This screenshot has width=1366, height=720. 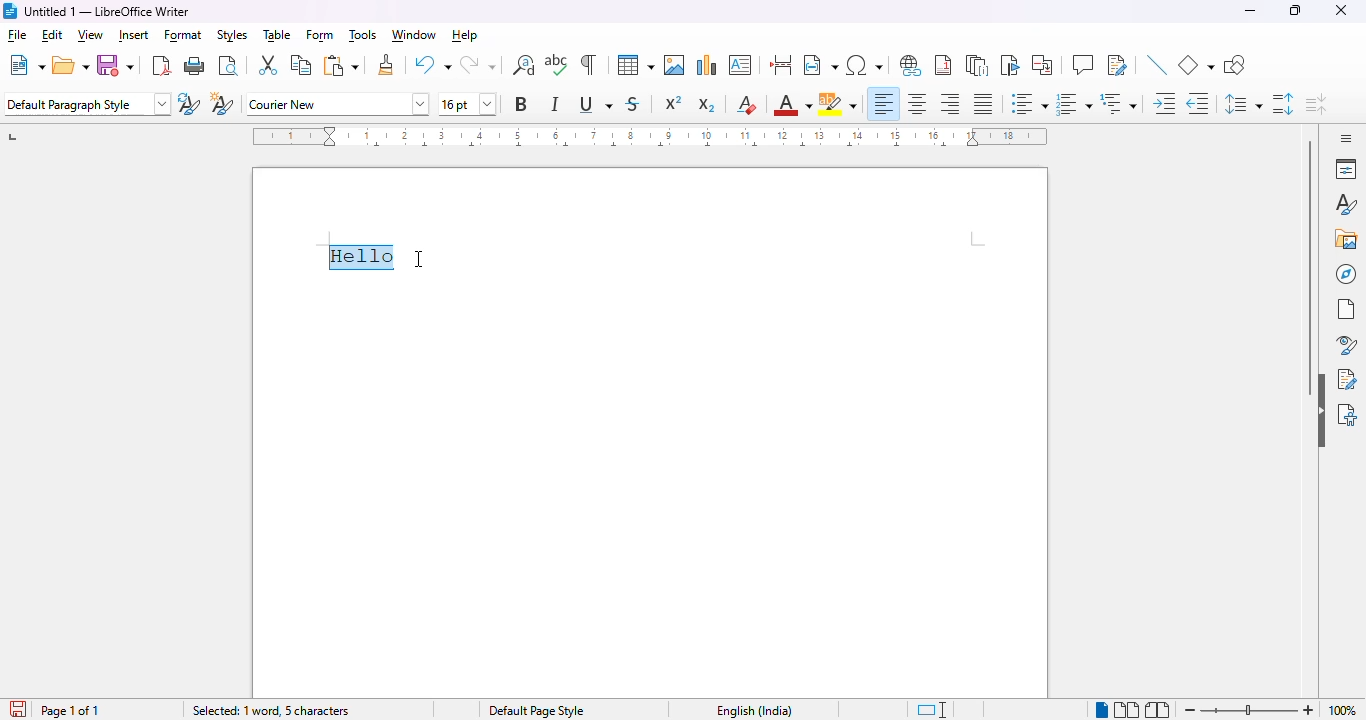 I want to click on bold, so click(x=521, y=104).